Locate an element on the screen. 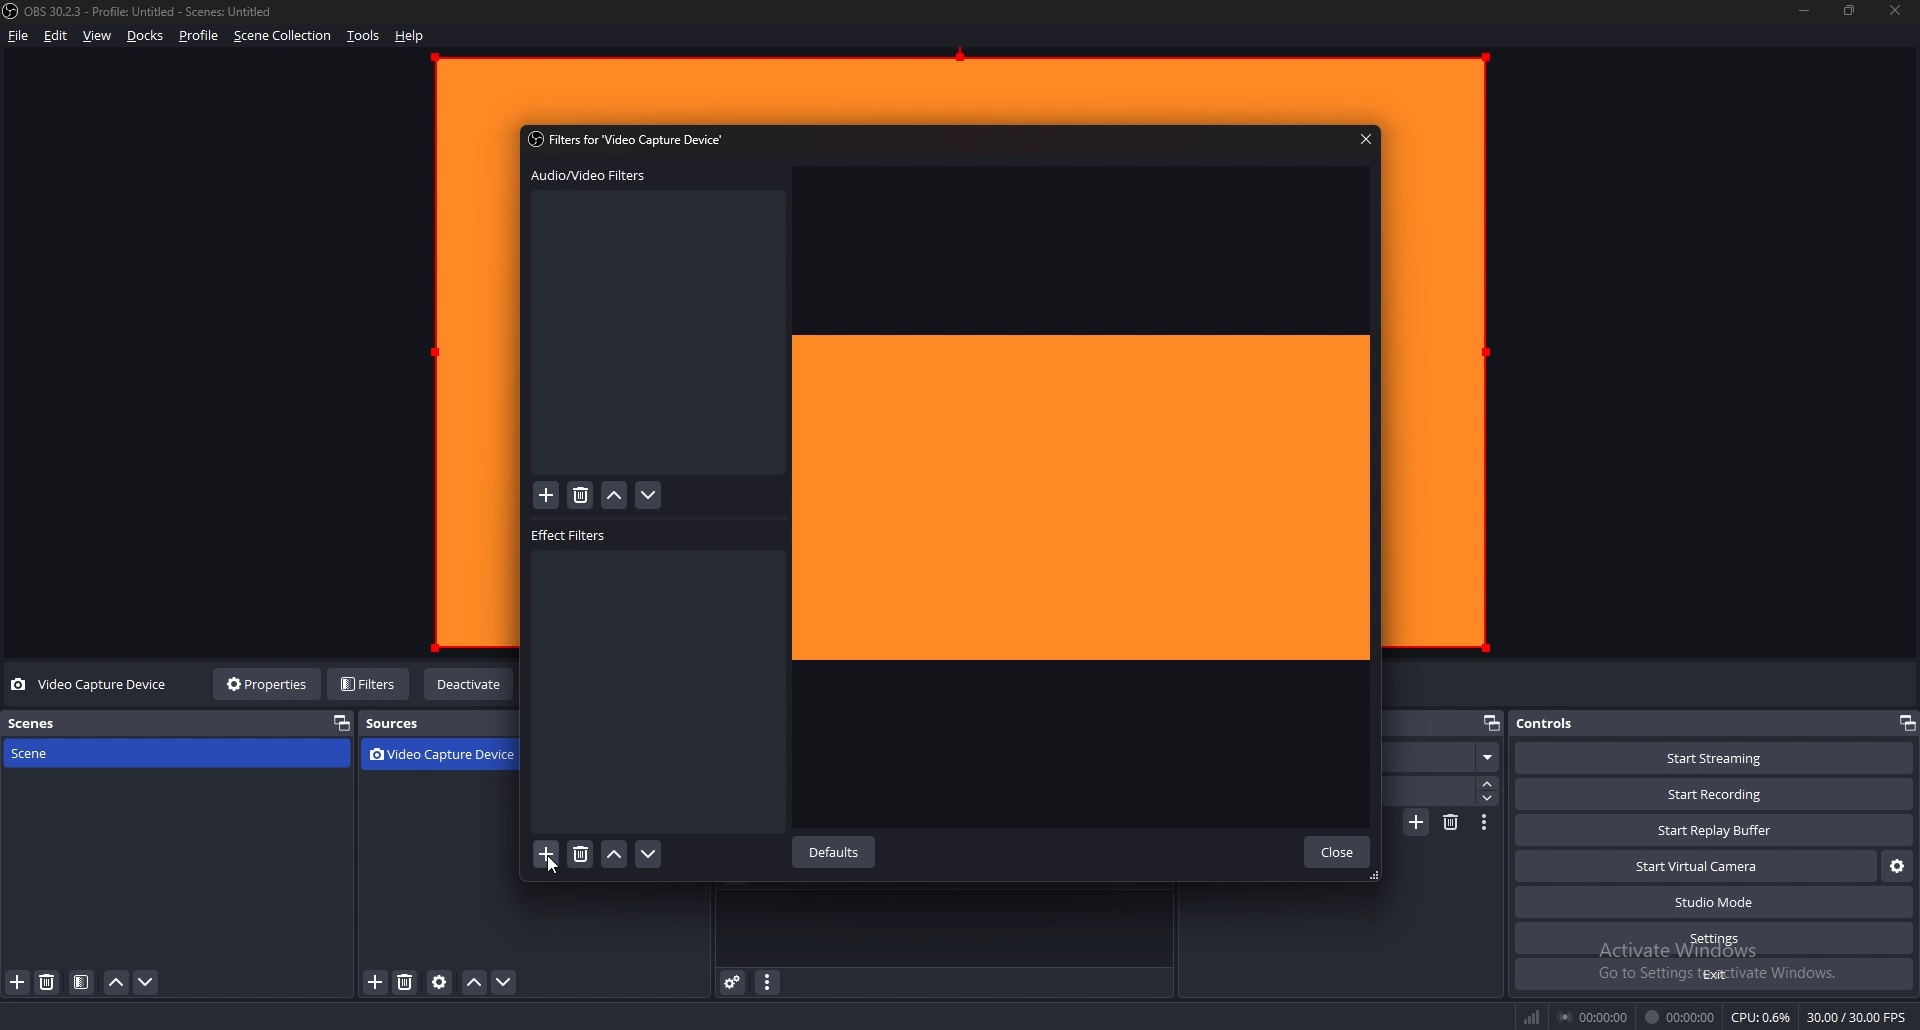  source properties is located at coordinates (440, 983).